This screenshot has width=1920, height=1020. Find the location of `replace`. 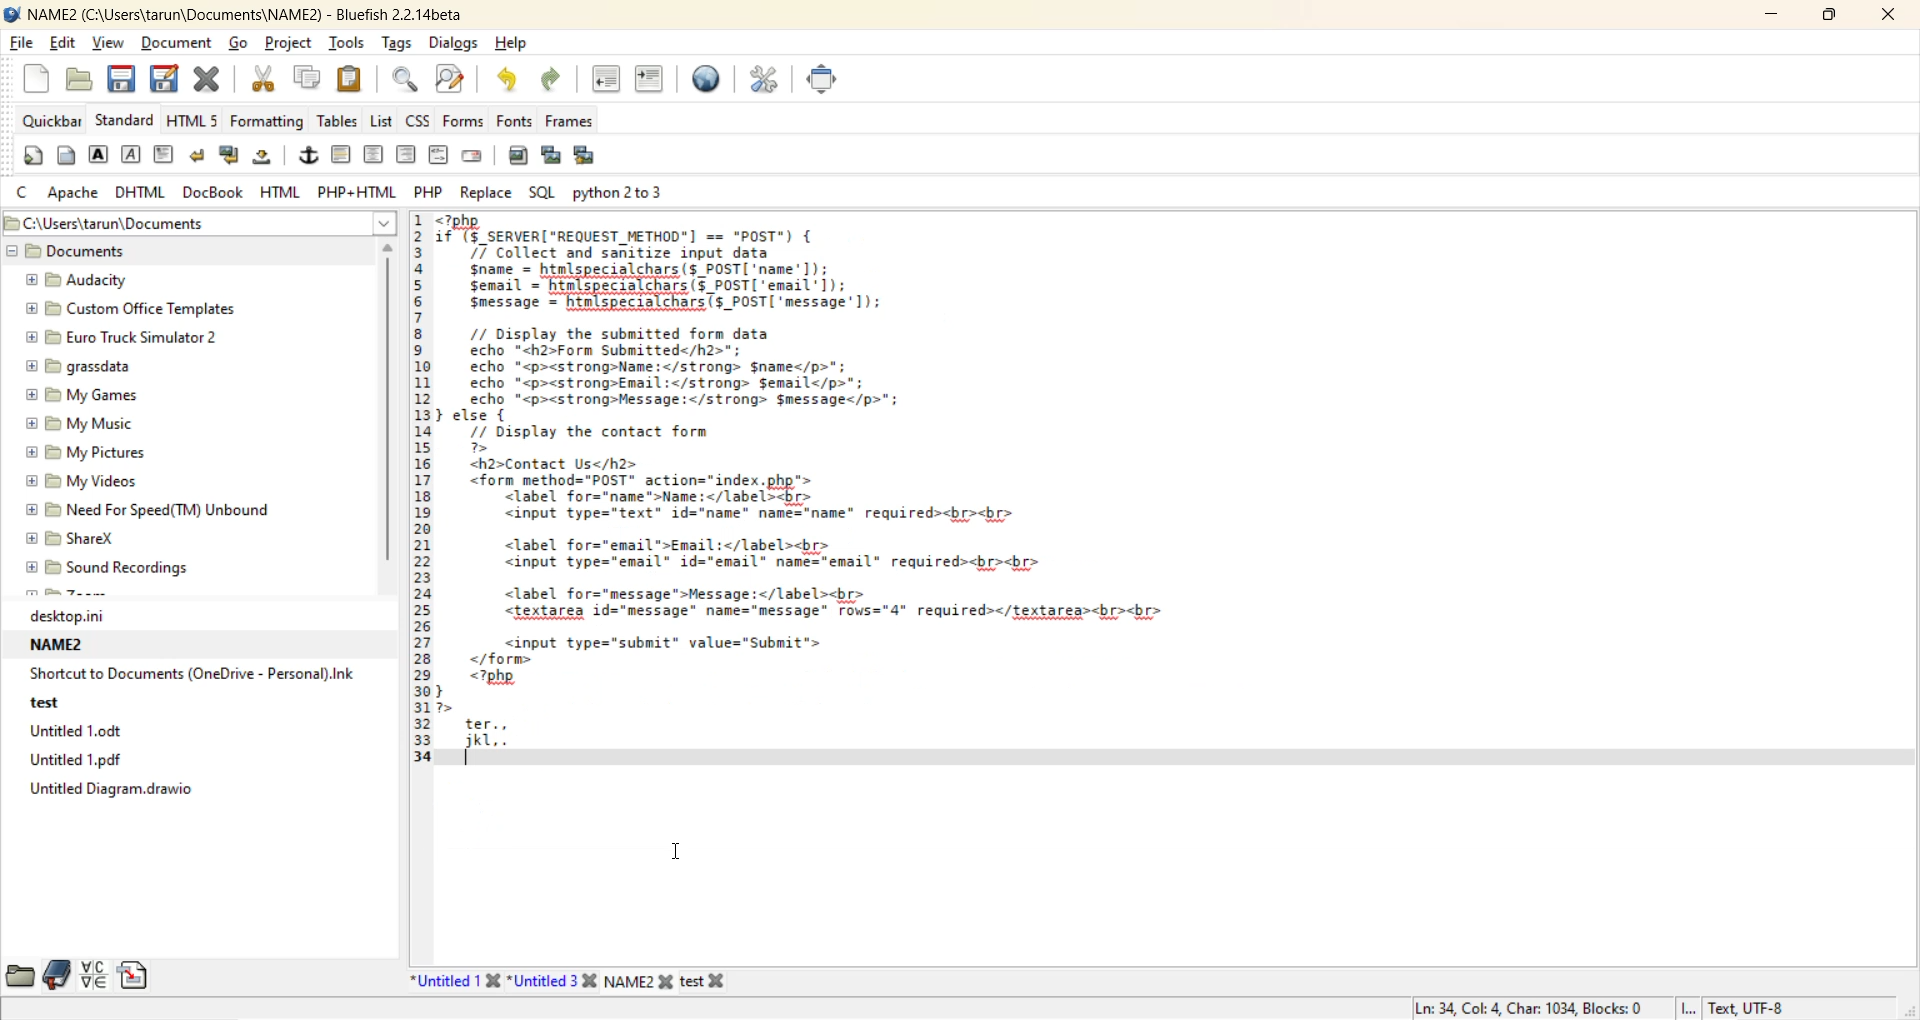

replace is located at coordinates (485, 193).